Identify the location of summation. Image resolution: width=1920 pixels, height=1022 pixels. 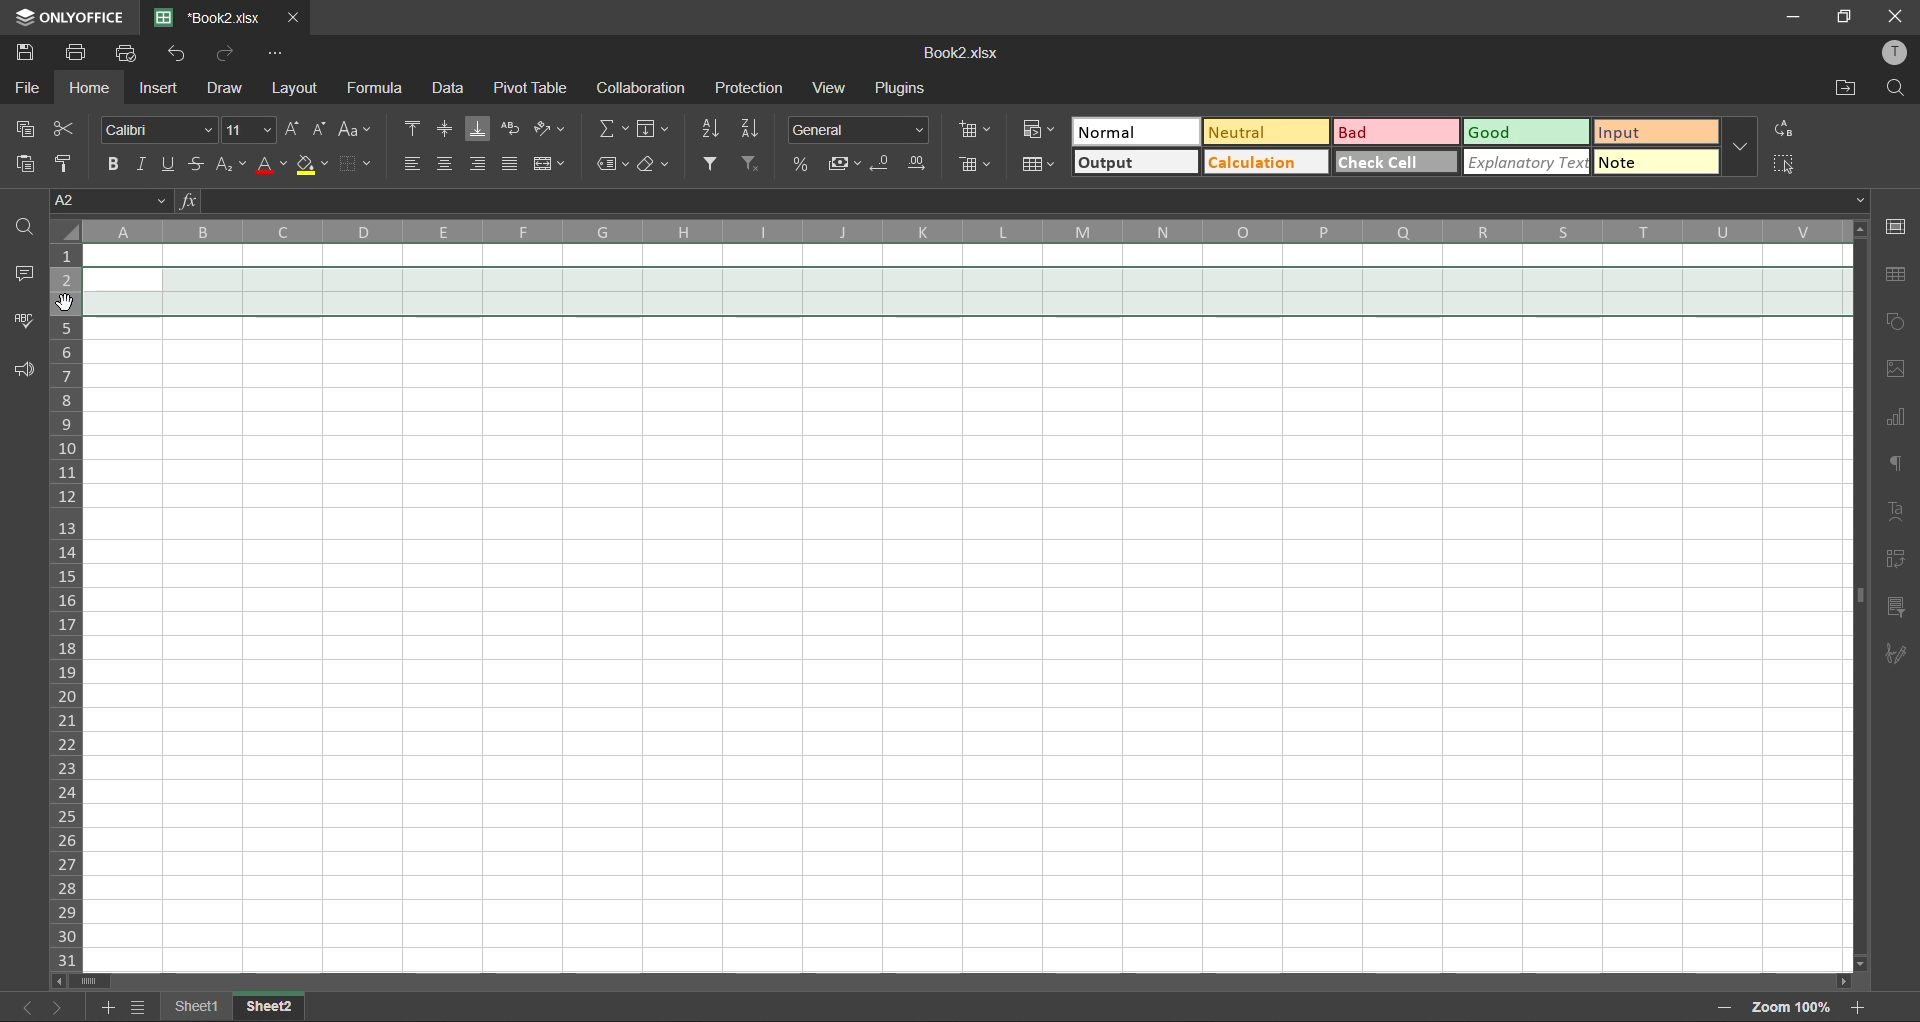
(610, 130).